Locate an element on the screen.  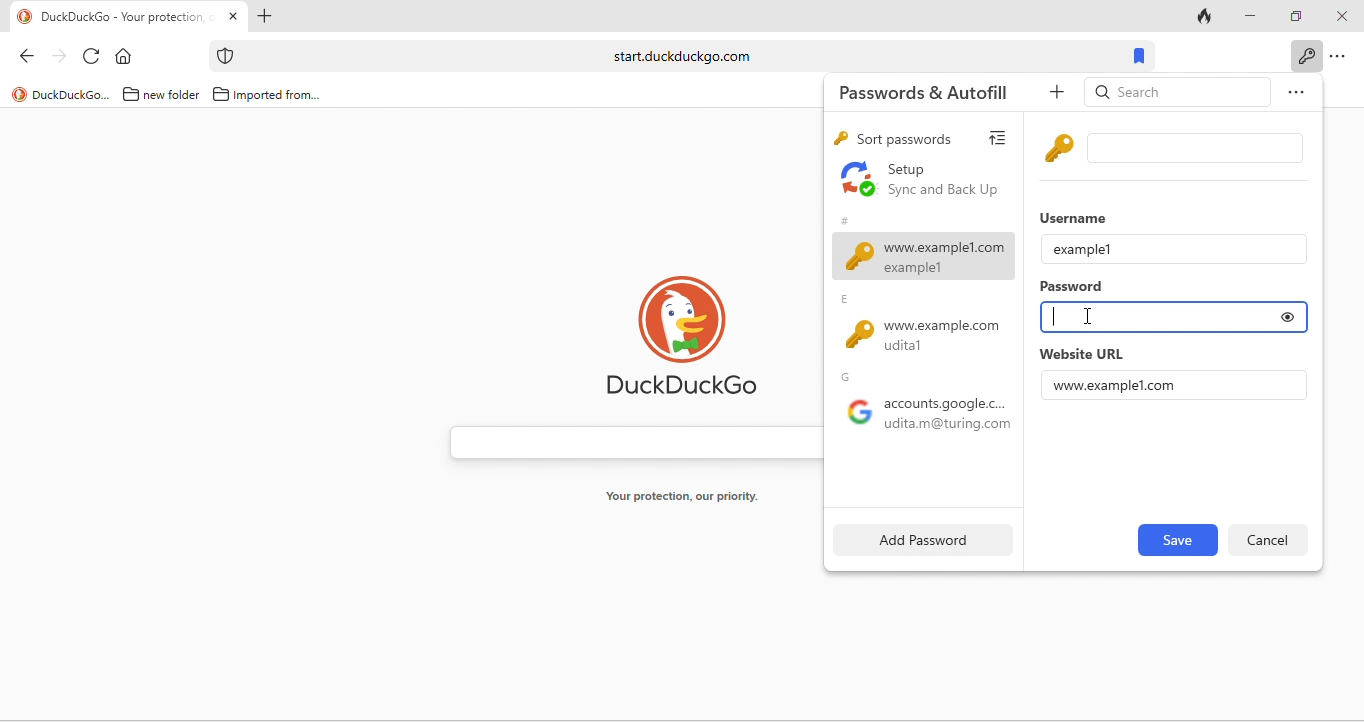
start.duckduckgo.com is located at coordinates (680, 56).